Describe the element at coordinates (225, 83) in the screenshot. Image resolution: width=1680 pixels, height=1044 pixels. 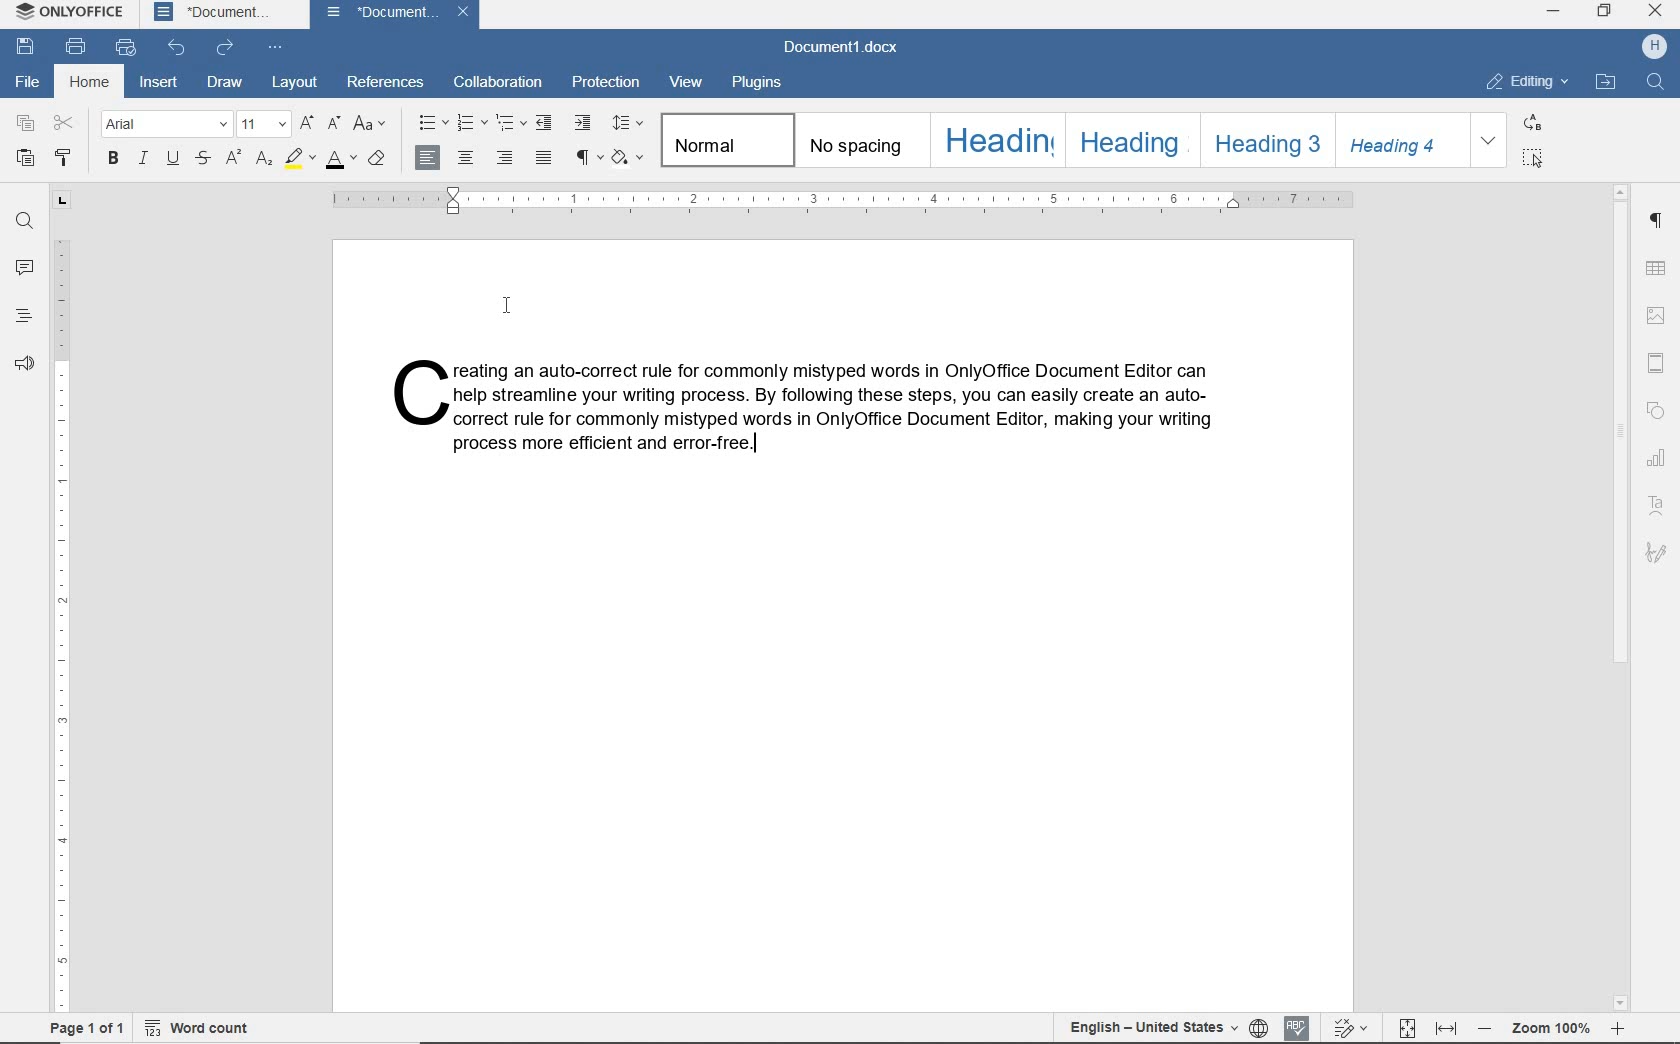
I see `DRAW` at that location.